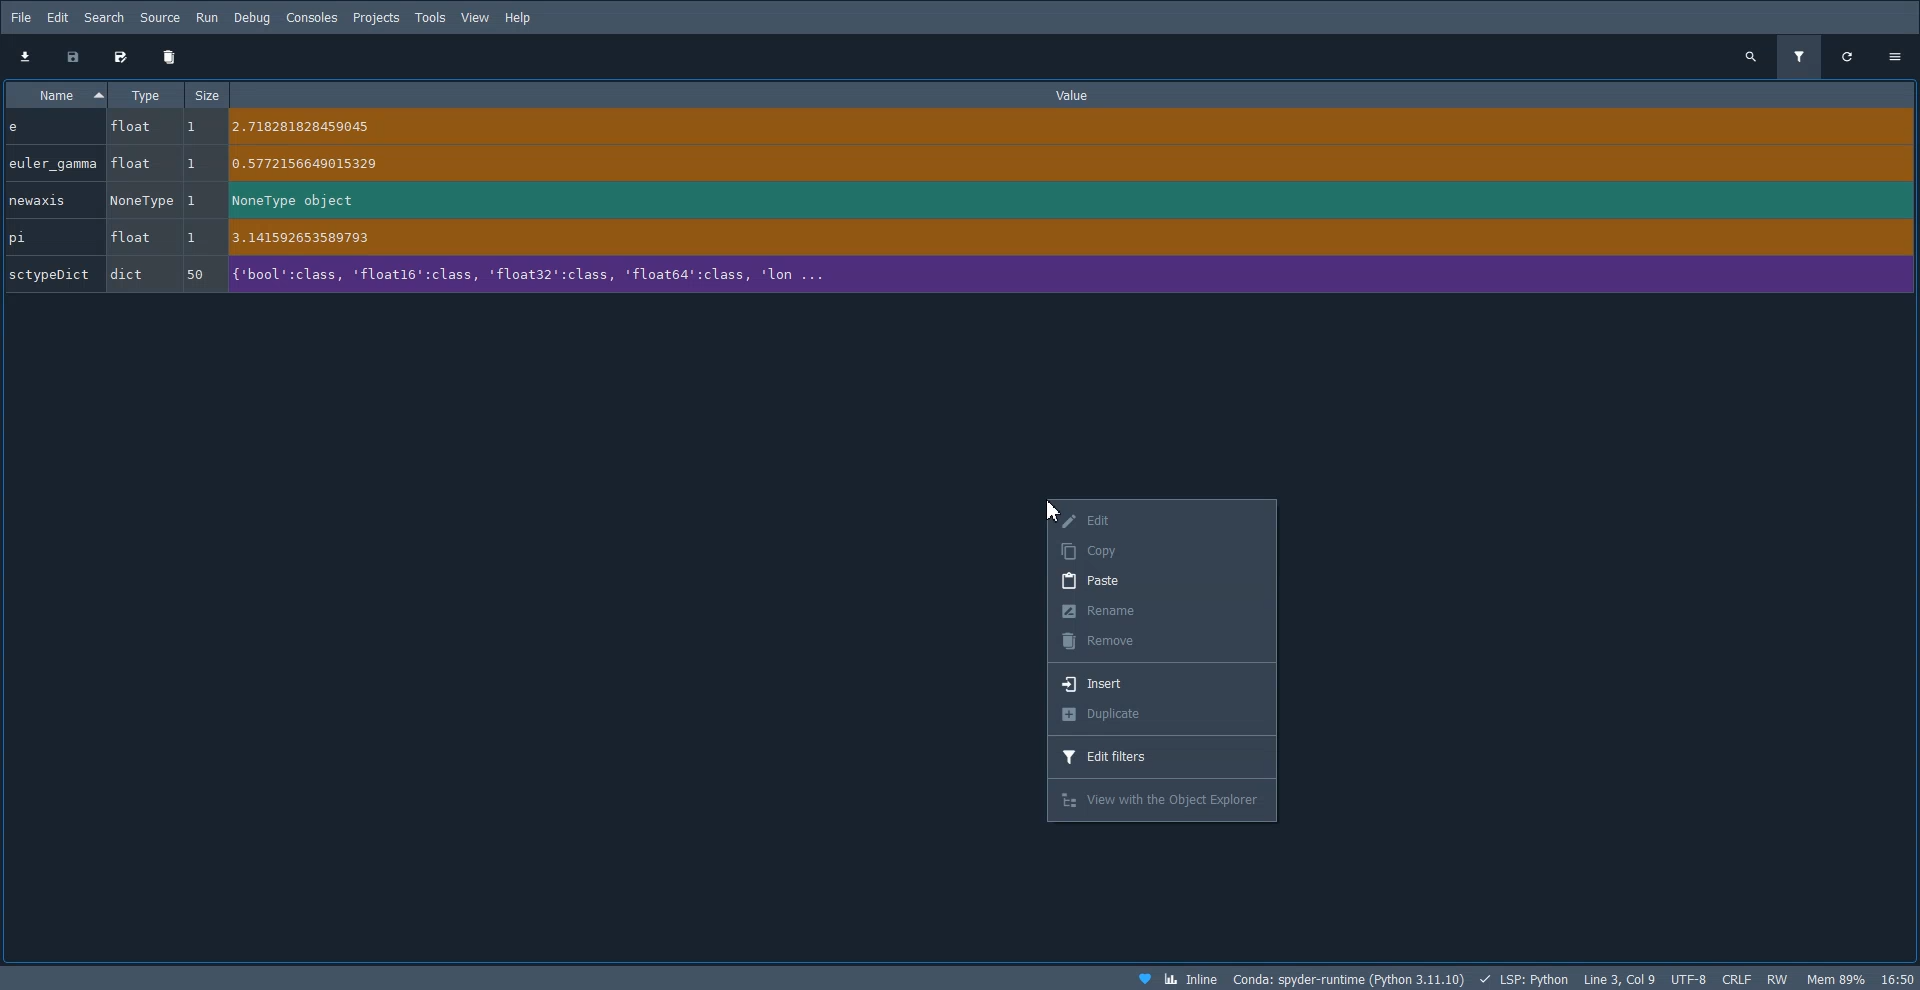 The height and width of the screenshot is (990, 1920). What do you see at coordinates (1897, 54) in the screenshot?
I see `Settings` at bounding box center [1897, 54].